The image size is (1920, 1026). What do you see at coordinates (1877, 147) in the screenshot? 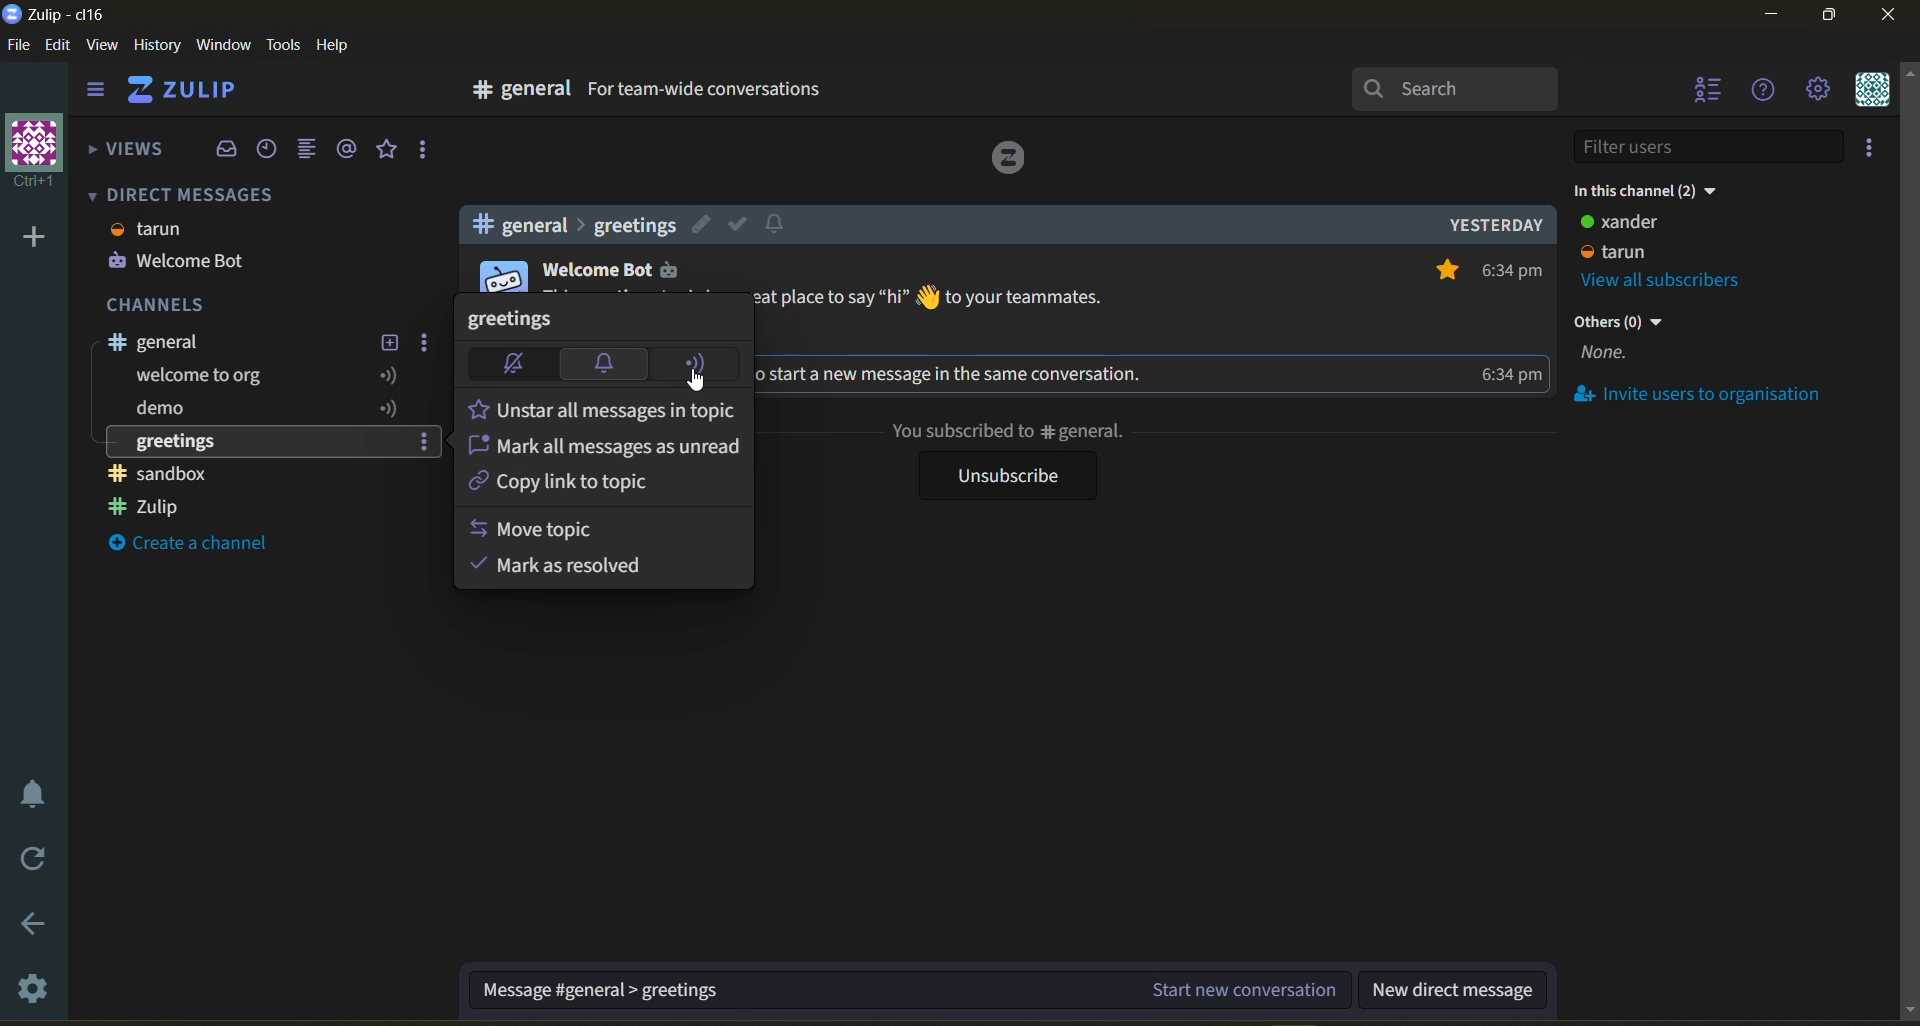
I see `invite users to organisation` at bounding box center [1877, 147].